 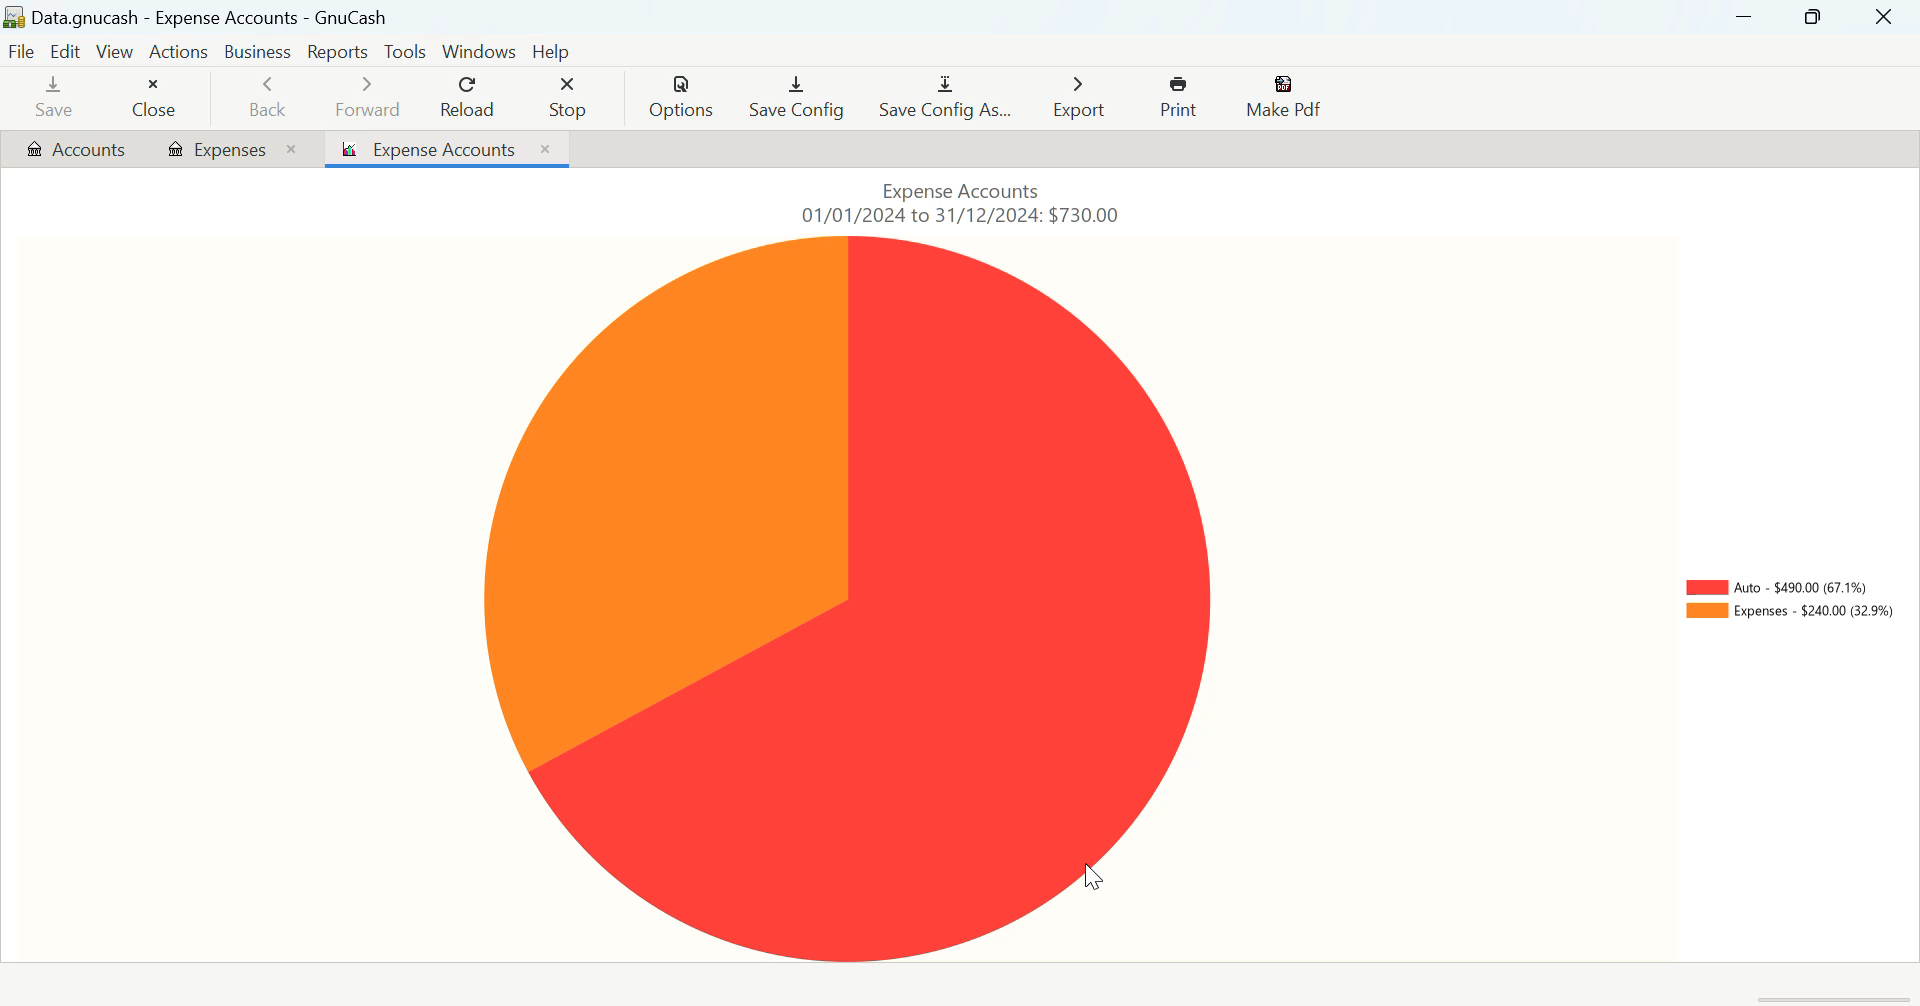 What do you see at coordinates (1789, 604) in the screenshot?
I see `Piechart Key` at bounding box center [1789, 604].